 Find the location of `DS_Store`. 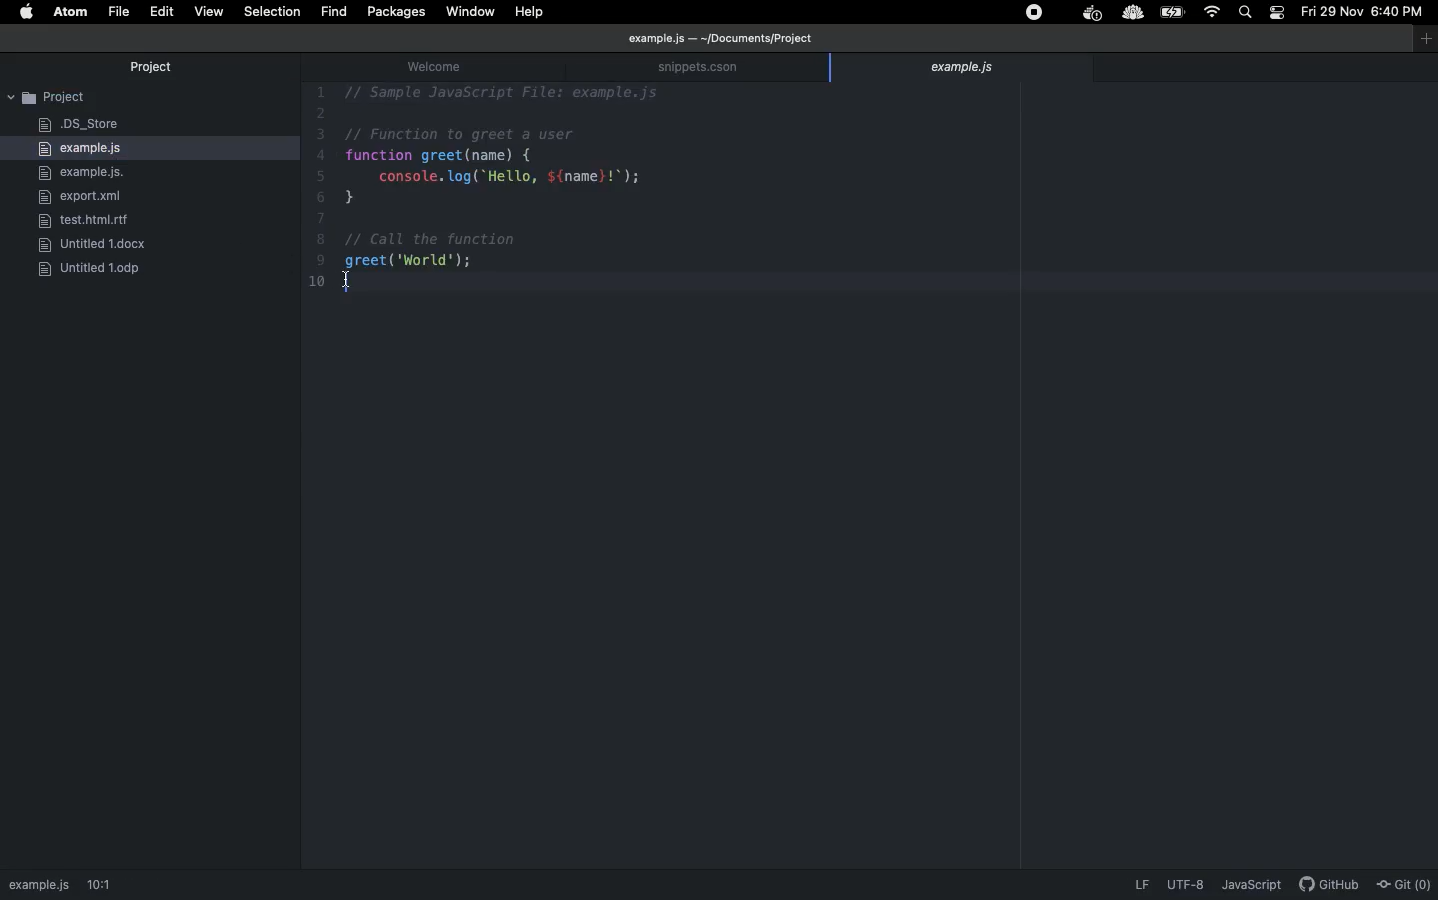

DS_Store is located at coordinates (79, 126).